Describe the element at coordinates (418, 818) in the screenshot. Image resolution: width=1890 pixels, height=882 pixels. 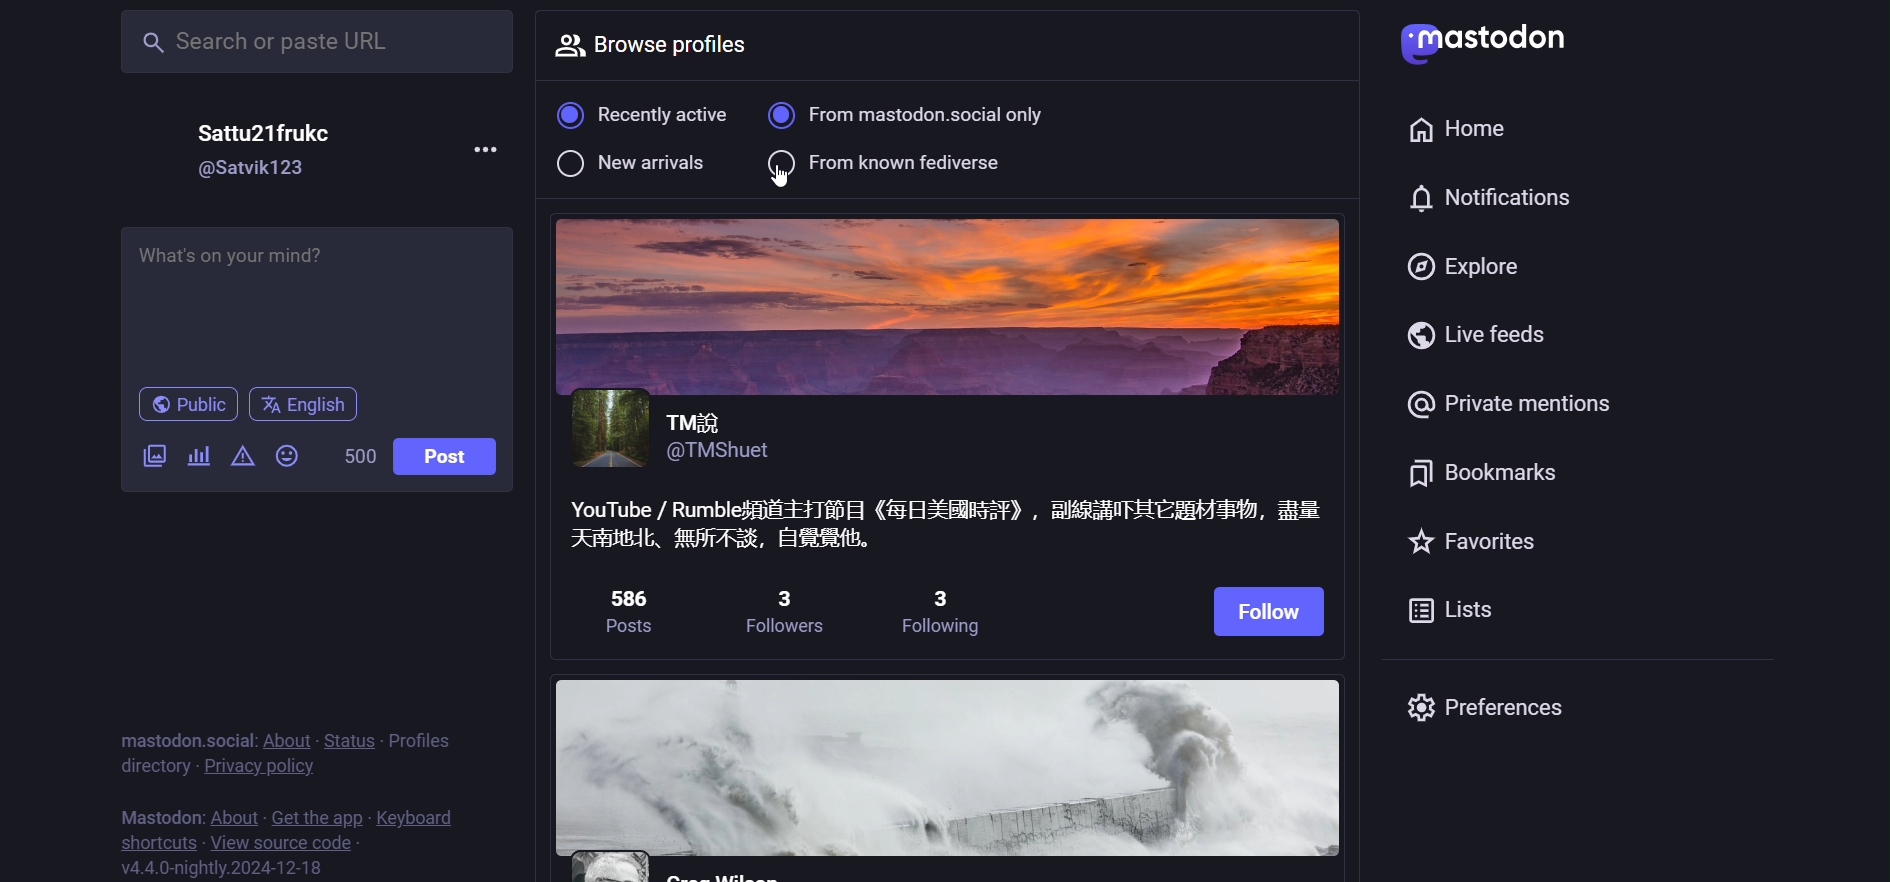
I see `keyboard` at that location.